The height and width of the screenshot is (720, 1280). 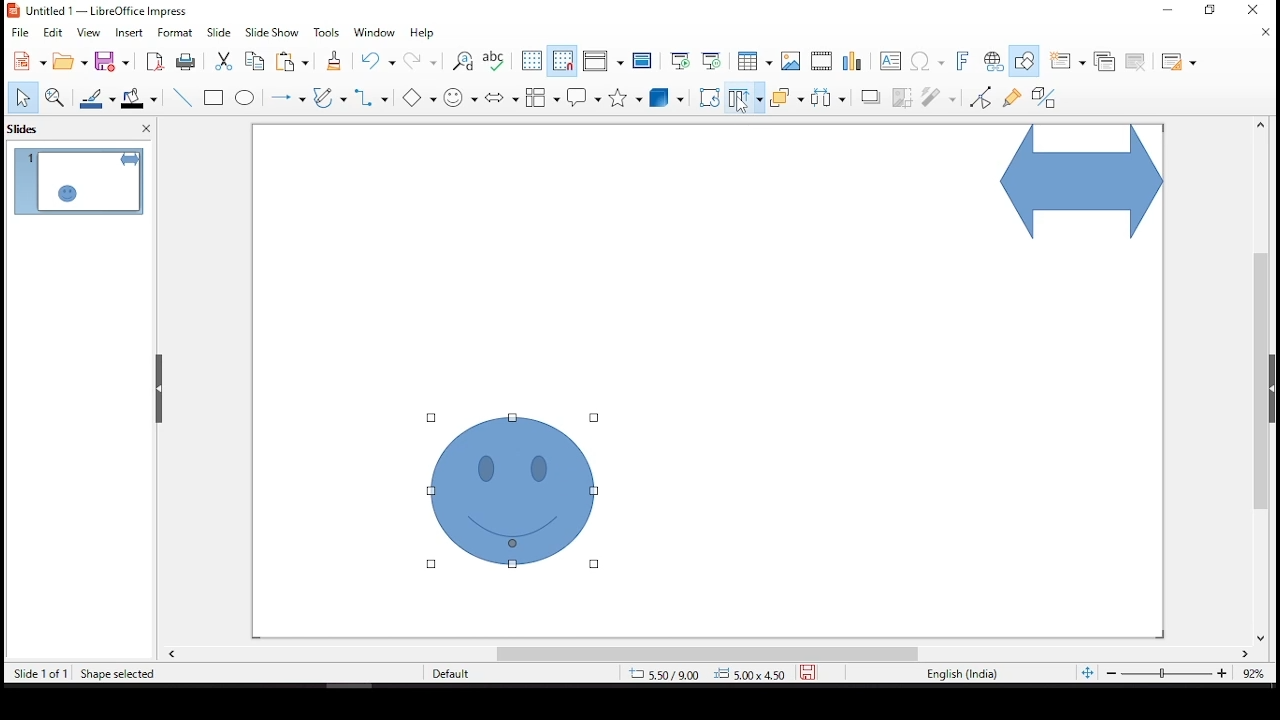 I want to click on connectors, so click(x=370, y=97).